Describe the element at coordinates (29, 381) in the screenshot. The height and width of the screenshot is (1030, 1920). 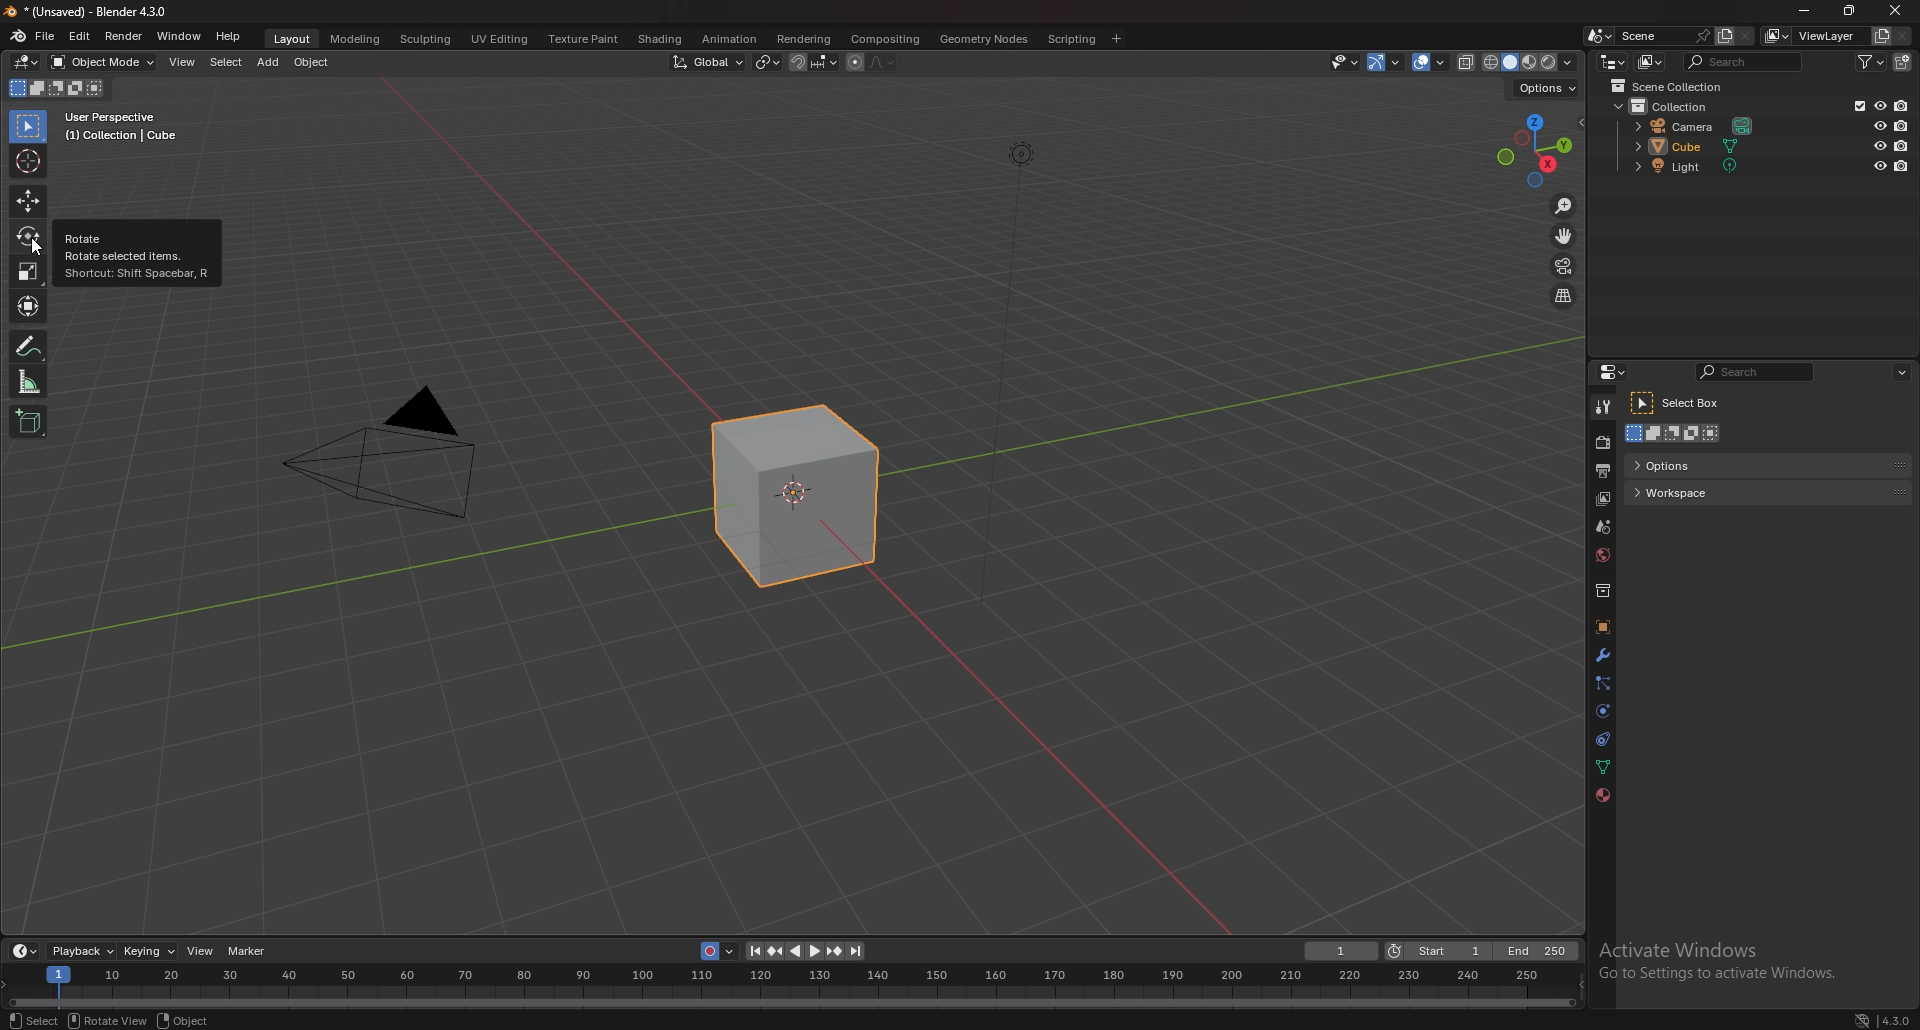
I see `measure` at that location.